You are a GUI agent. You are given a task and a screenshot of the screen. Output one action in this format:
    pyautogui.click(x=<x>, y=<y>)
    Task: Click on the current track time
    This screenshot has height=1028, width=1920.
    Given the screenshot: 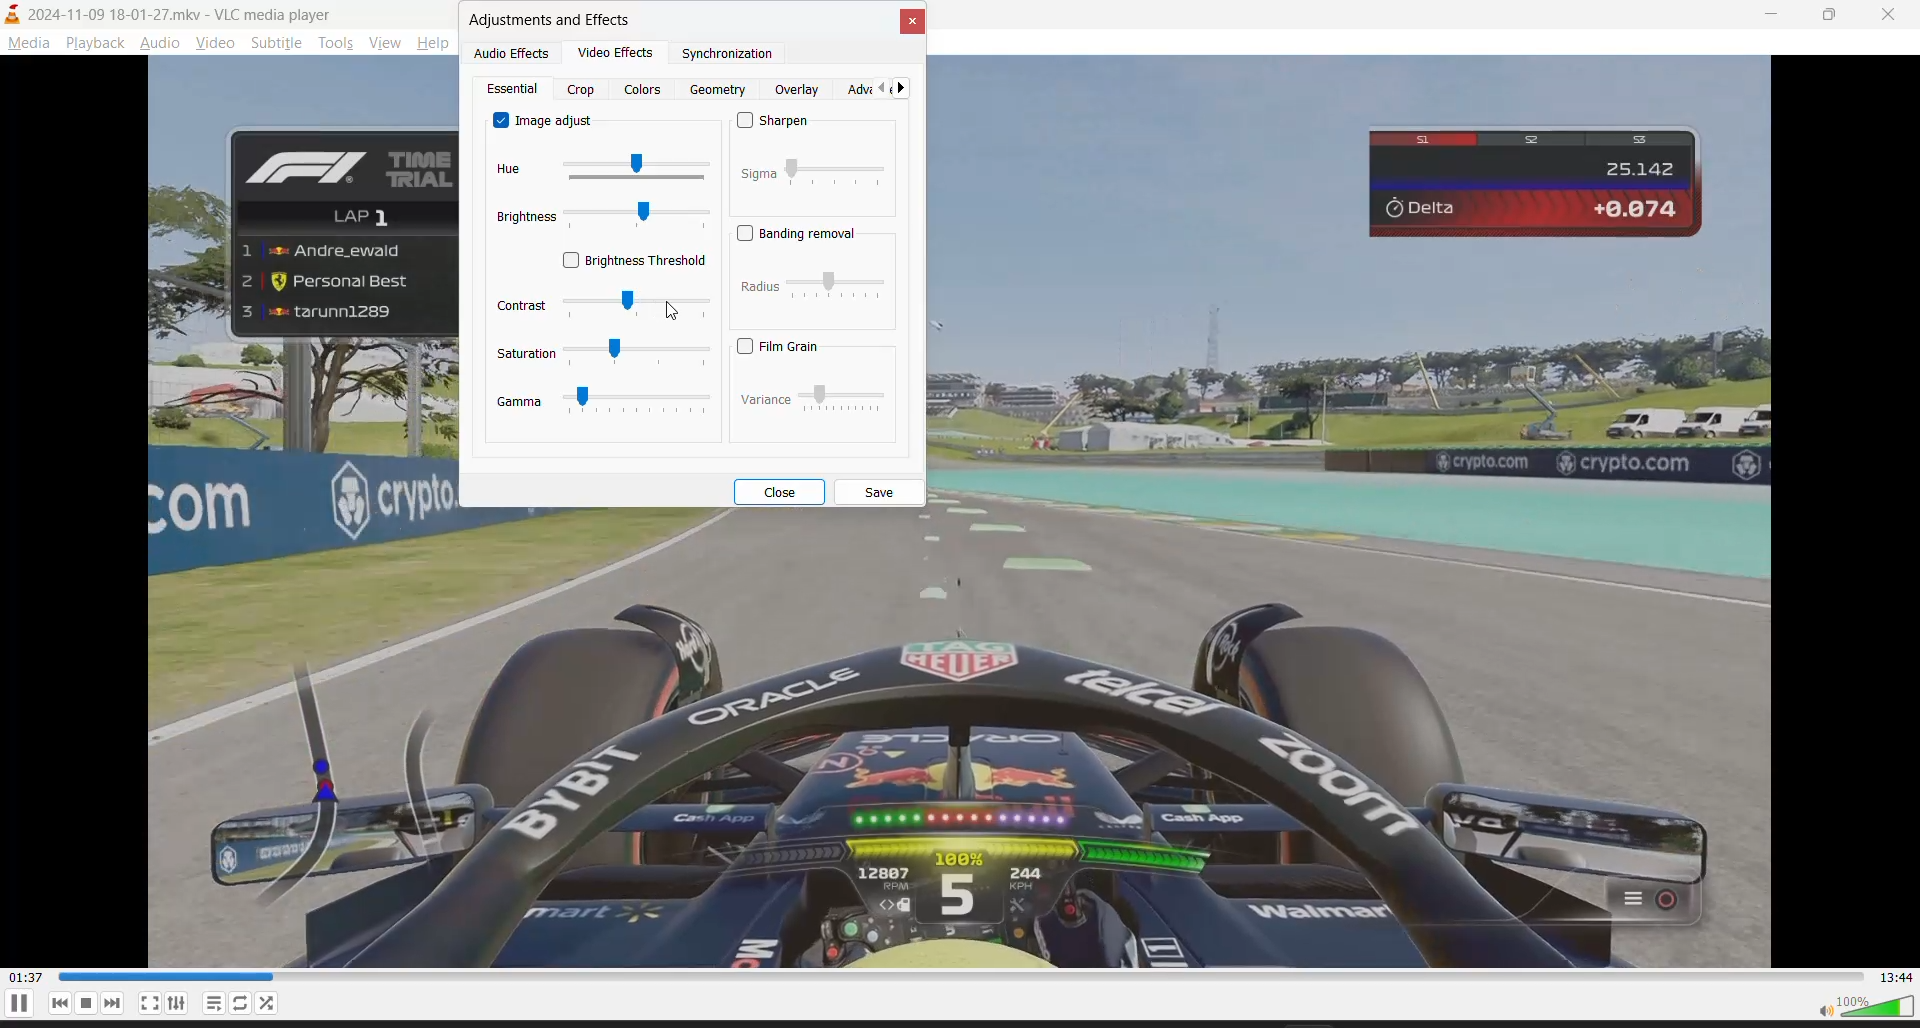 What is the action you would take?
    pyautogui.click(x=26, y=977)
    